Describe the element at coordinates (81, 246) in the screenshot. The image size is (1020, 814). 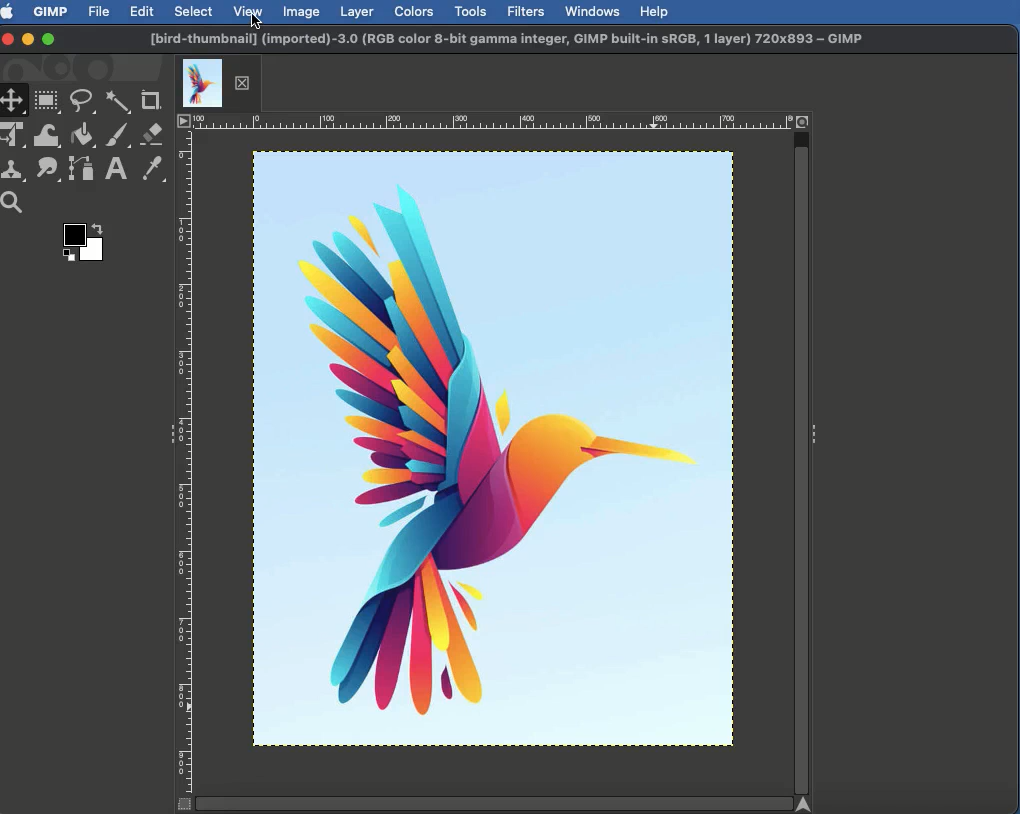
I see `Color` at that location.